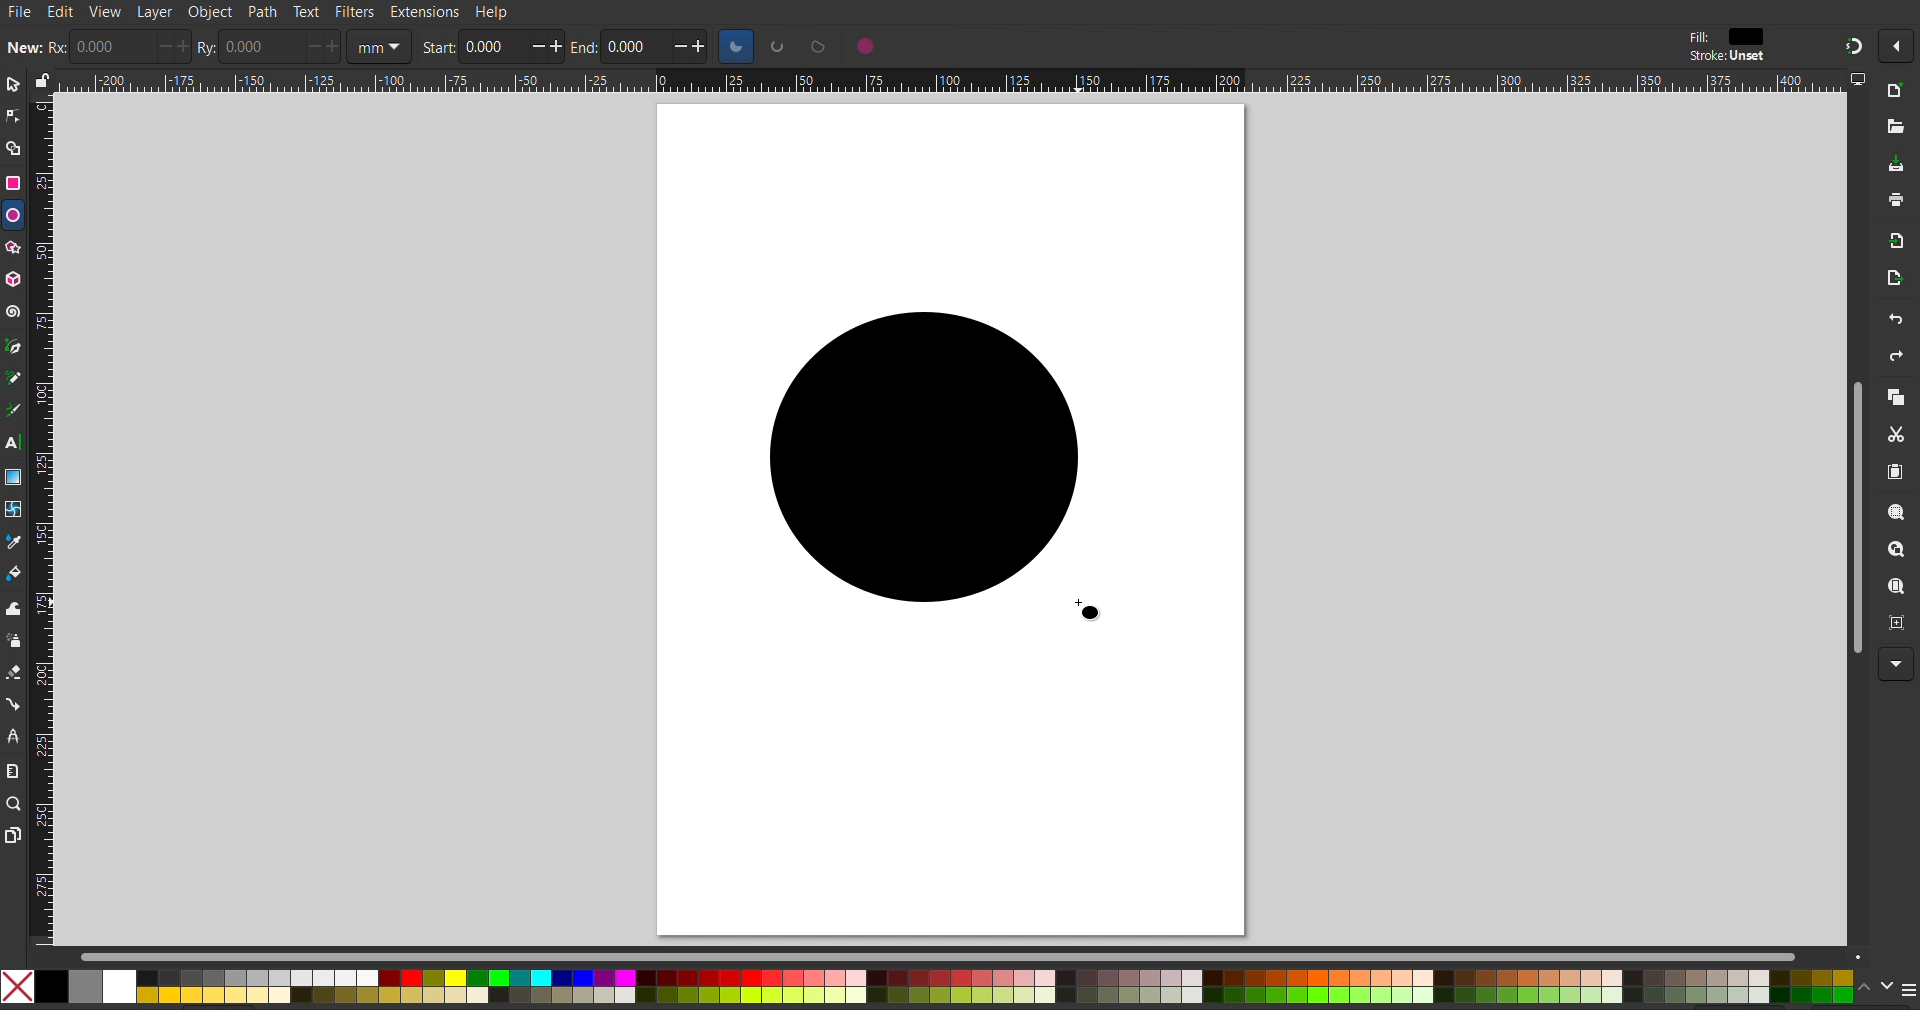  Describe the element at coordinates (865, 46) in the screenshot. I see `circle options` at that location.